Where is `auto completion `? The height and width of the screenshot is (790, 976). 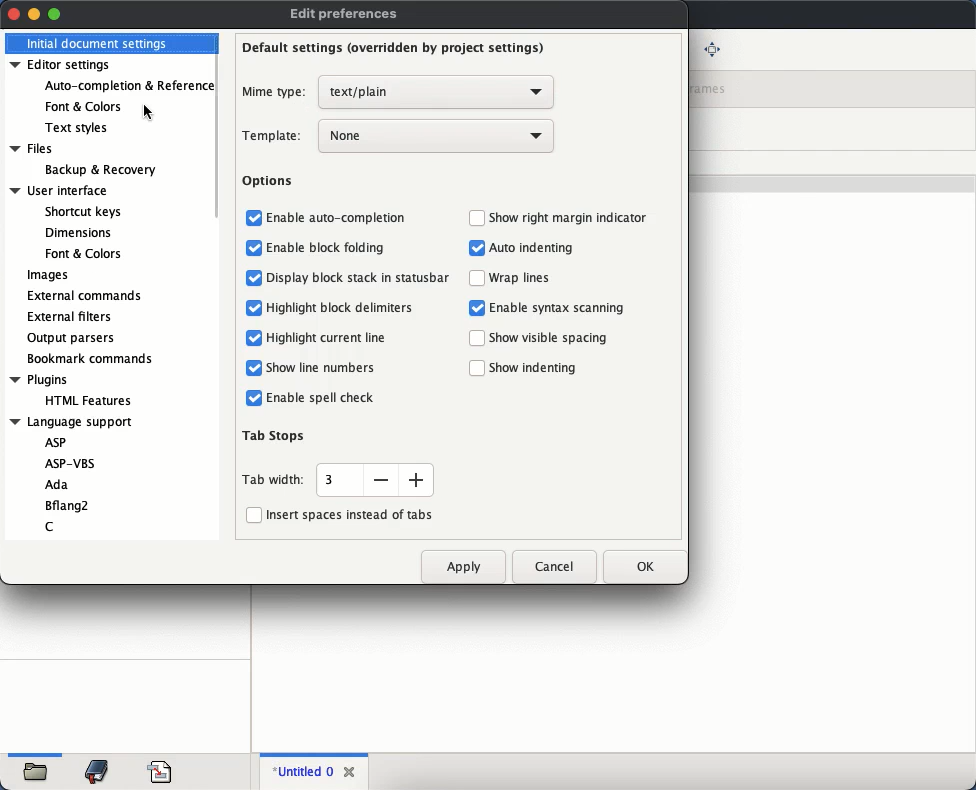 auto completion  is located at coordinates (129, 86).